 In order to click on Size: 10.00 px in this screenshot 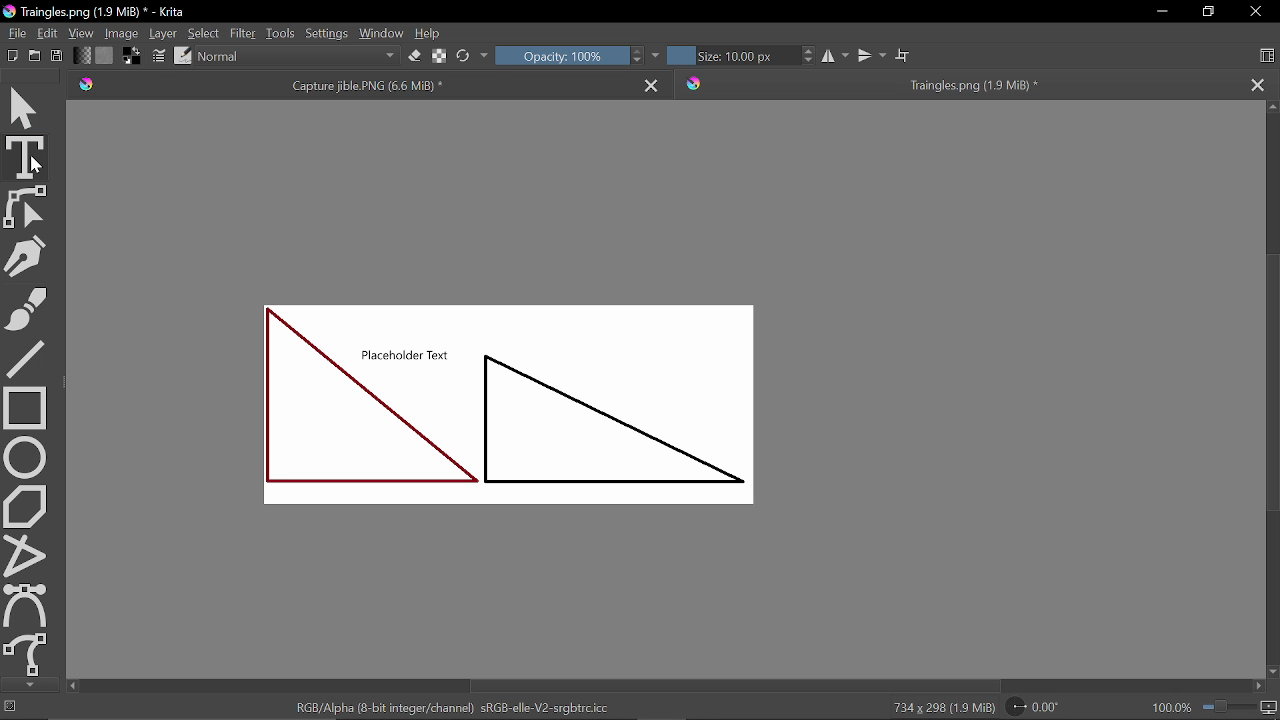, I will do `click(729, 56)`.